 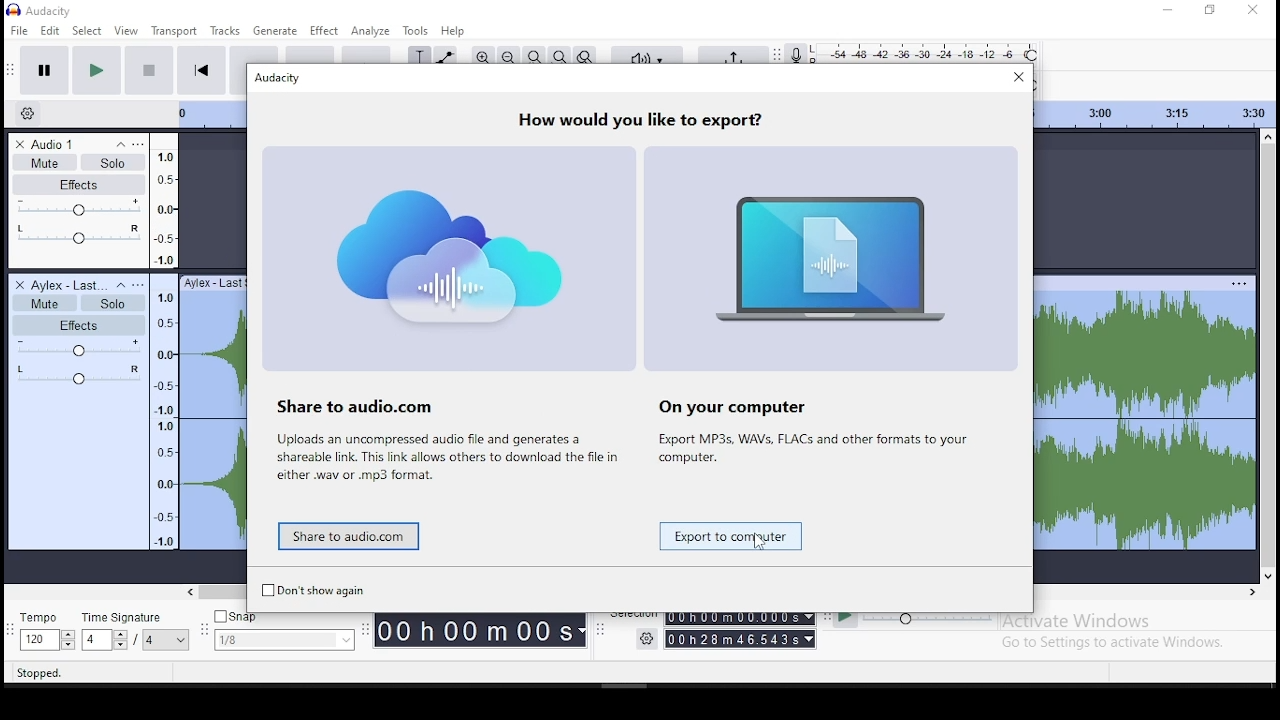 I want to click on restore, so click(x=1212, y=11).